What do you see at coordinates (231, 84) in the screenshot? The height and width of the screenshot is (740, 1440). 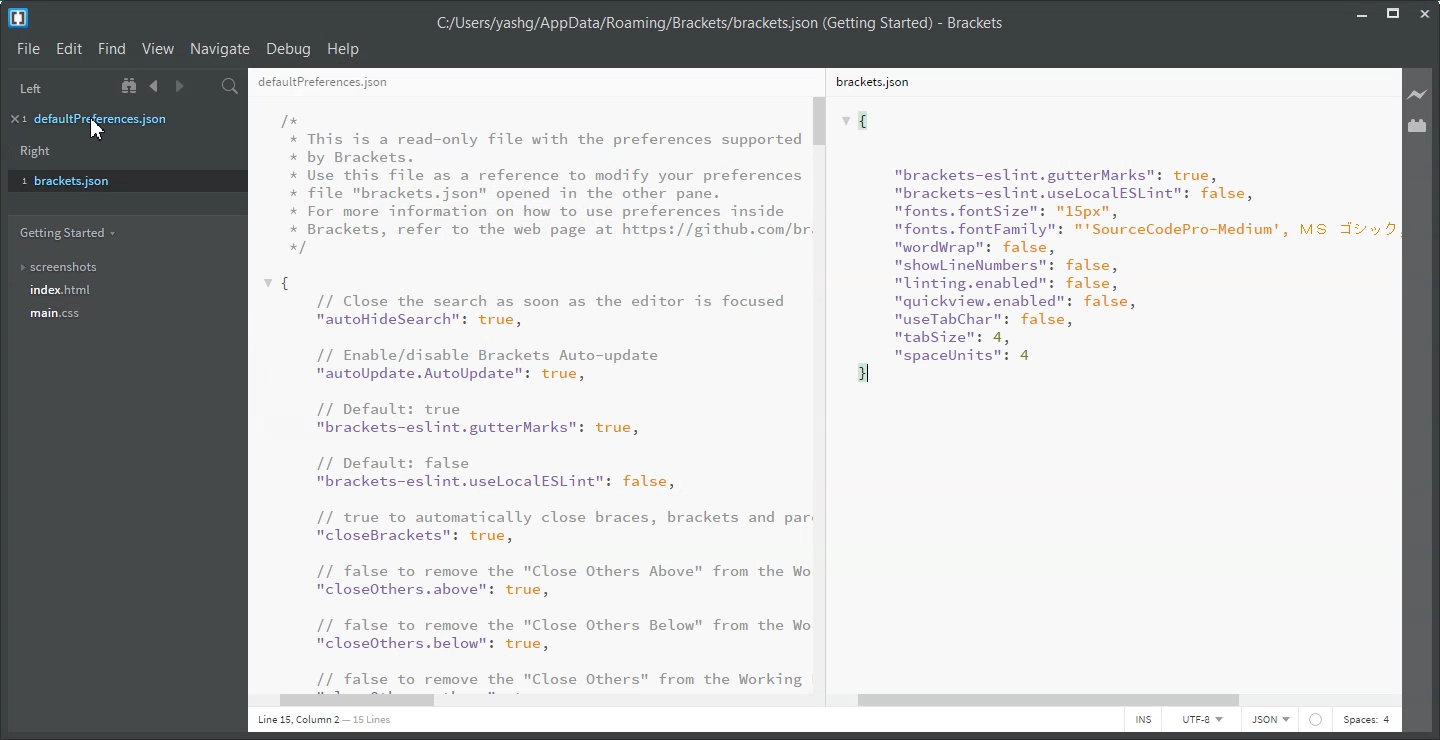 I see `Find in Files` at bounding box center [231, 84].